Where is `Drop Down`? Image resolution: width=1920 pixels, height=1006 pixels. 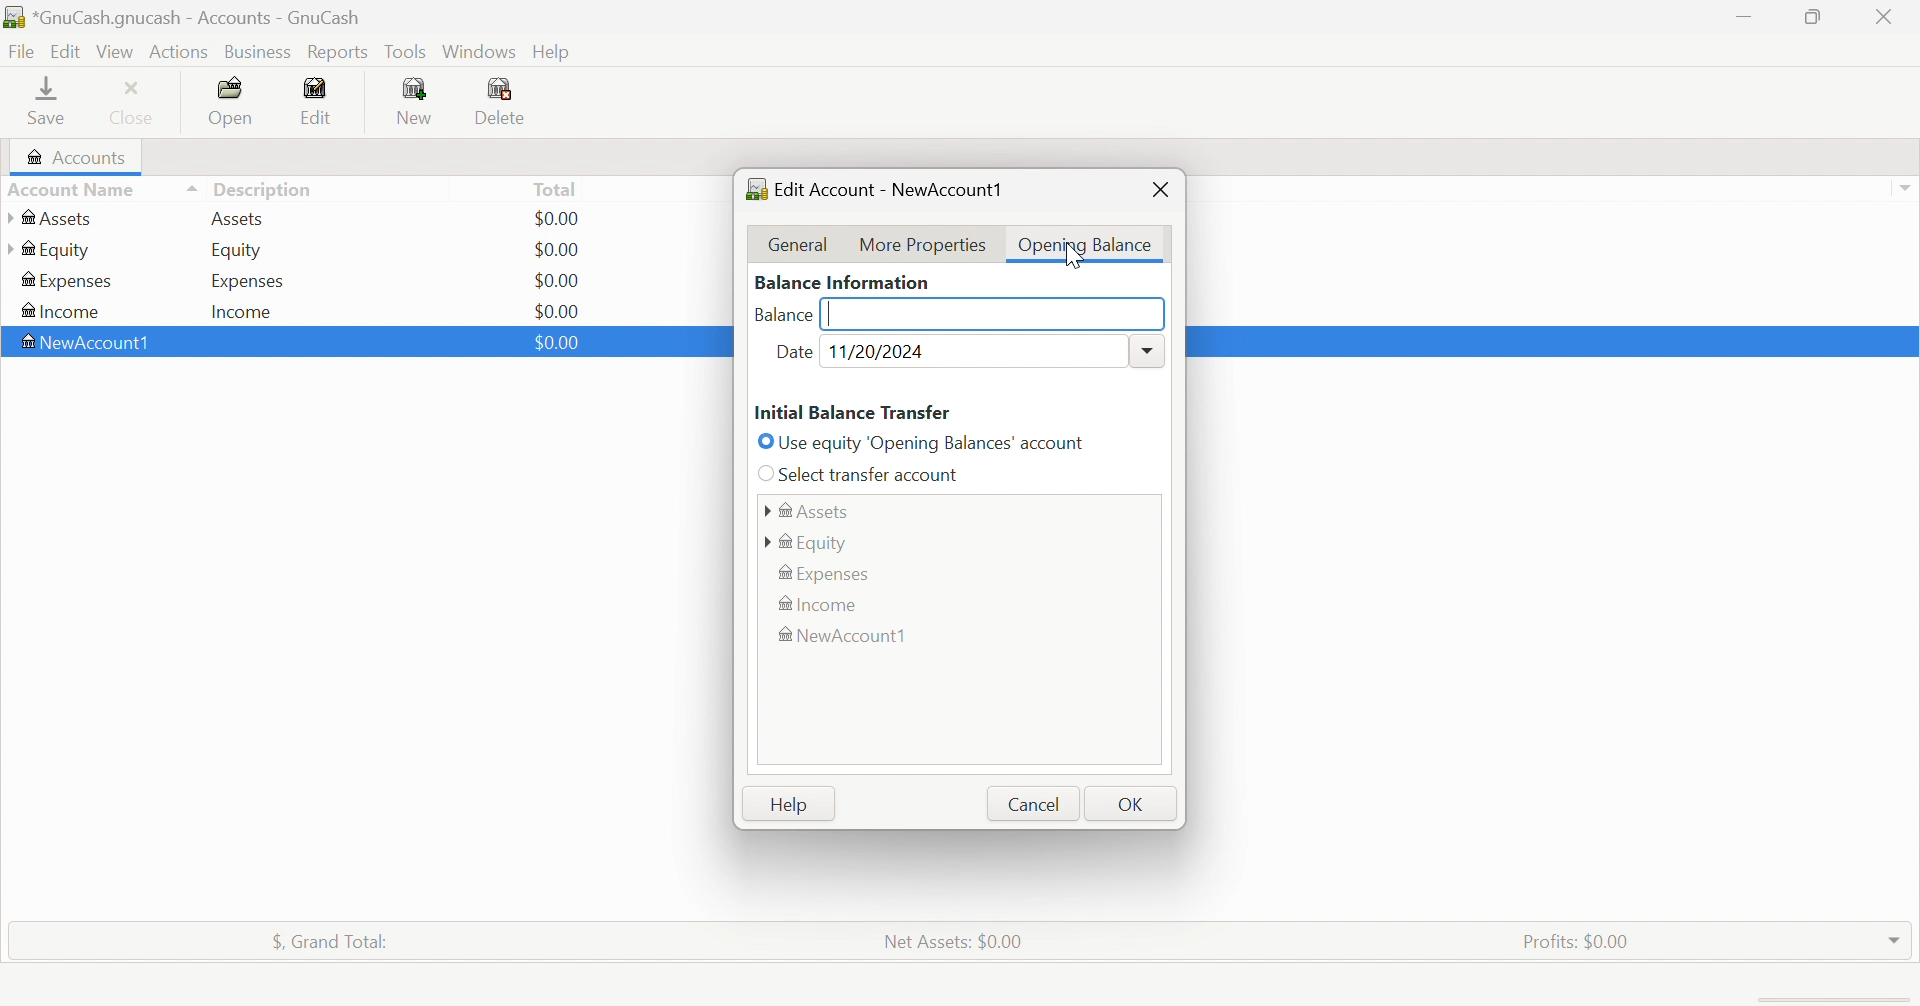 Drop Down is located at coordinates (1147, 348).